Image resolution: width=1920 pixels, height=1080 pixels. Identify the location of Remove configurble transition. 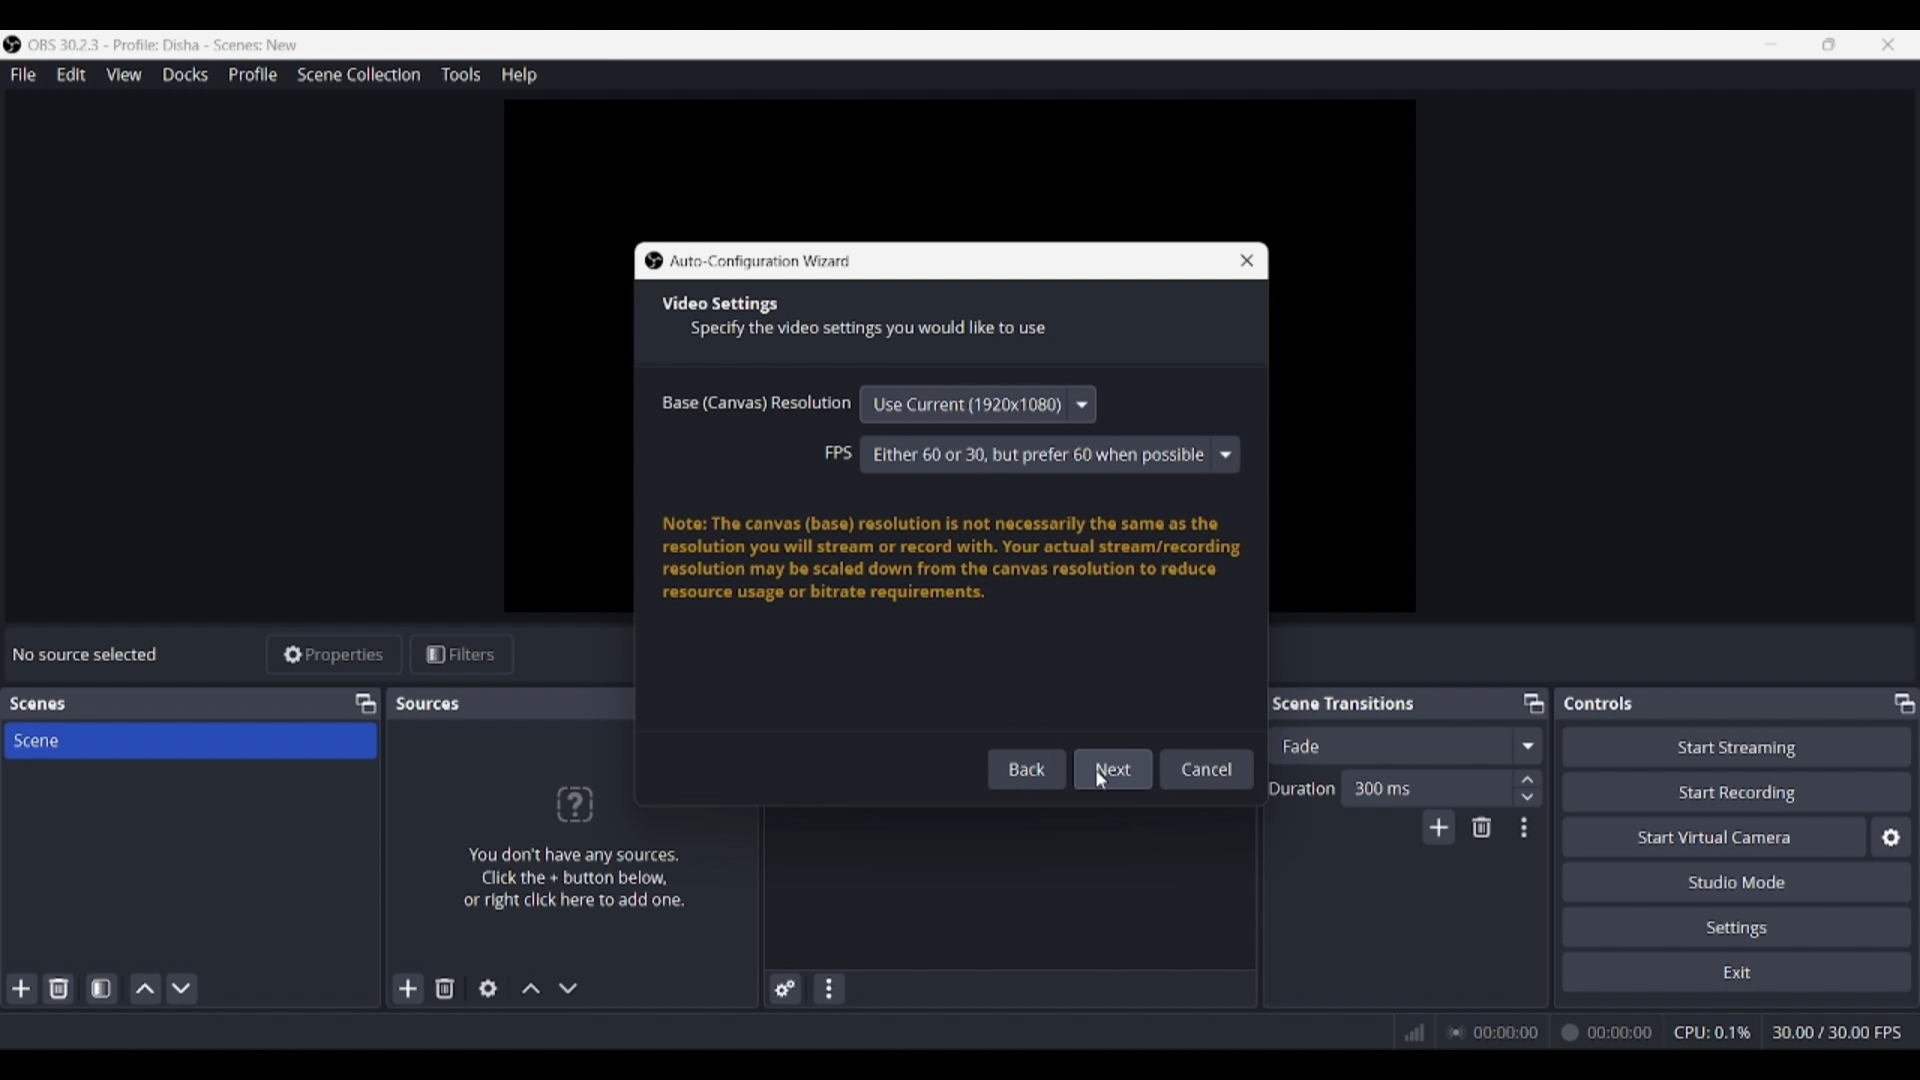
(1482, 827).